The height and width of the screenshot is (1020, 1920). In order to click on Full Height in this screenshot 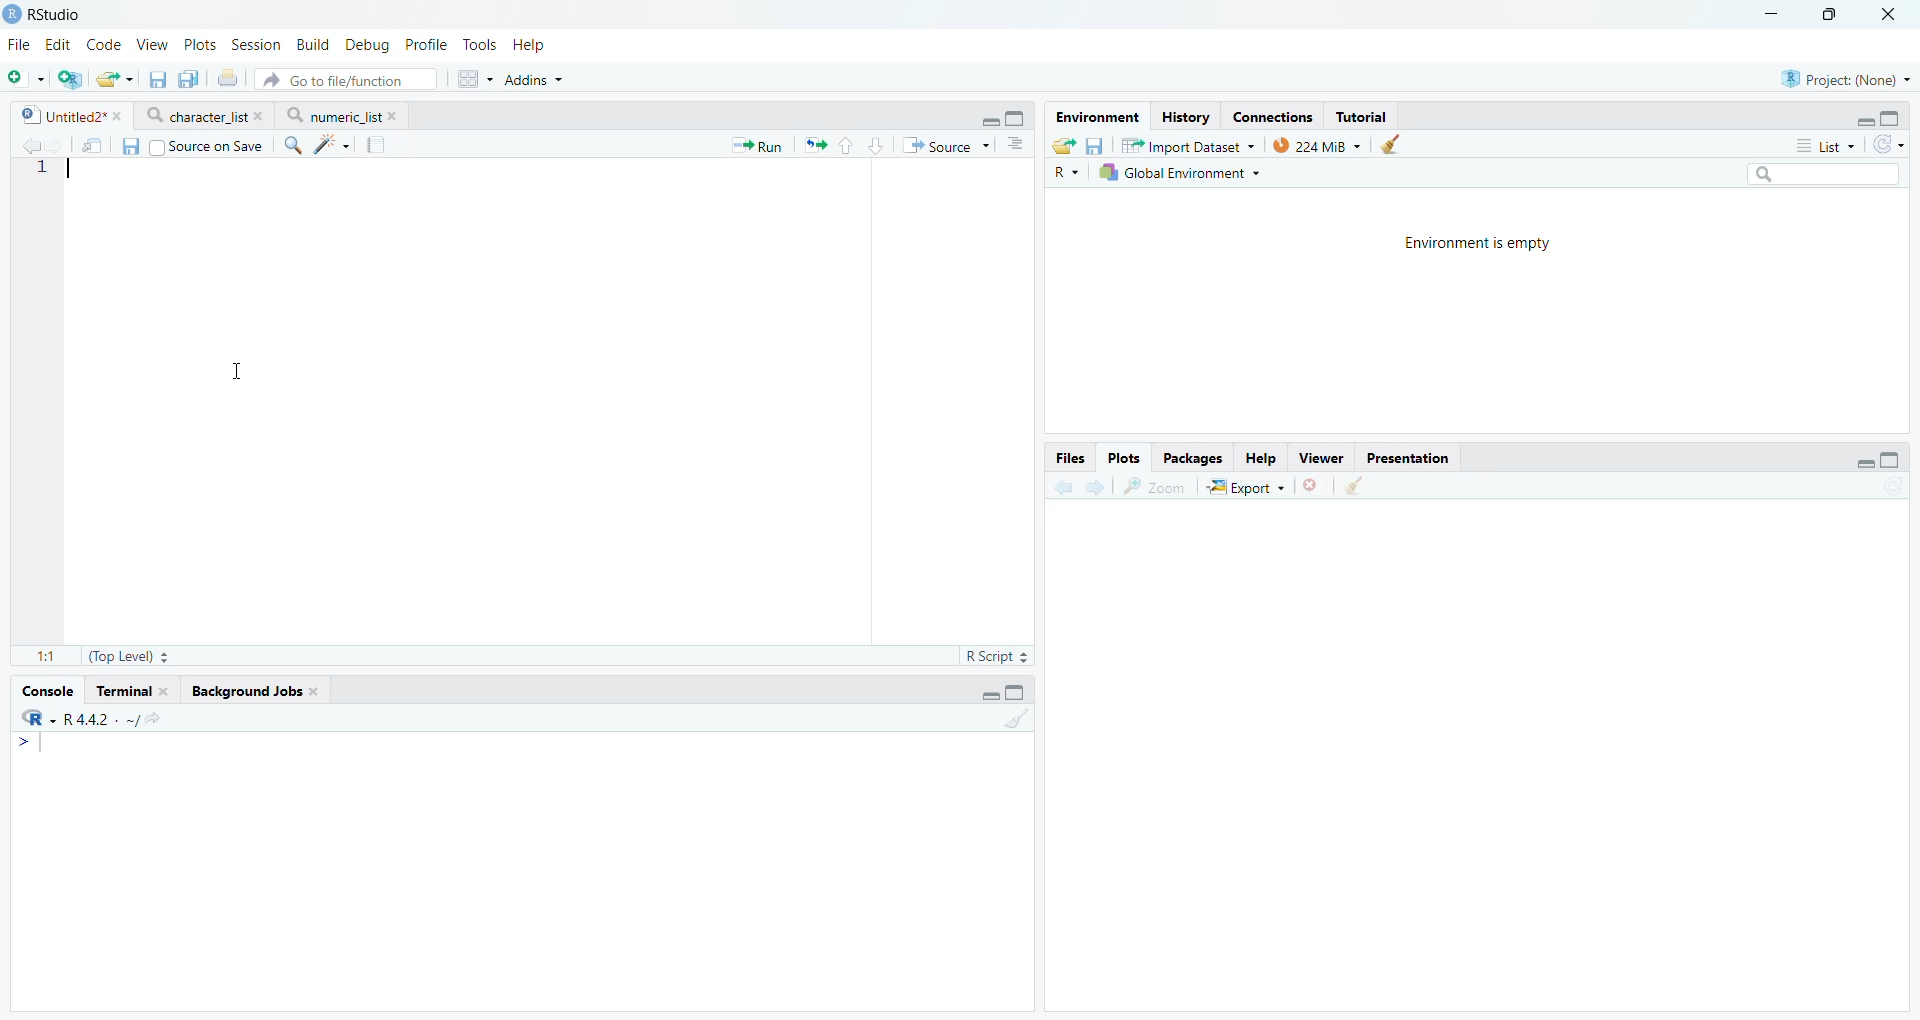, I will do `click(1019, 692)`.